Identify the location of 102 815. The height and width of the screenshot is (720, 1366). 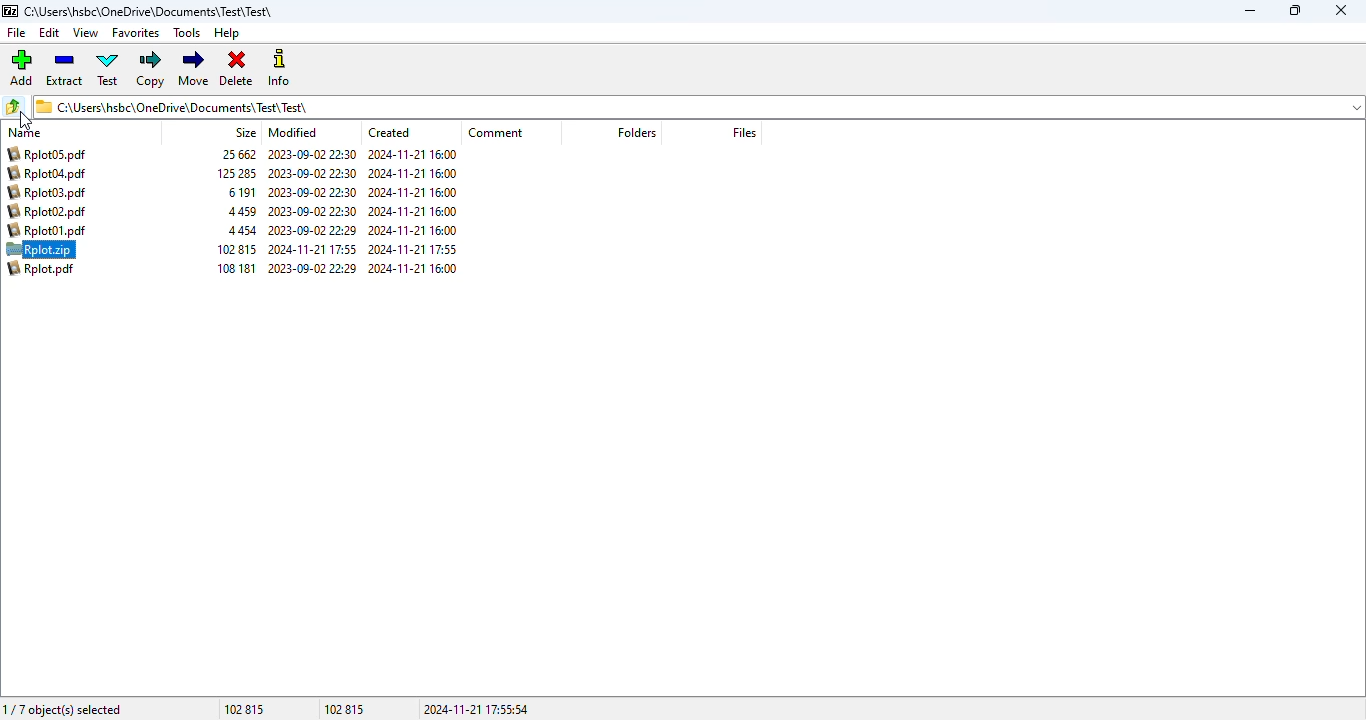
(344, 709).